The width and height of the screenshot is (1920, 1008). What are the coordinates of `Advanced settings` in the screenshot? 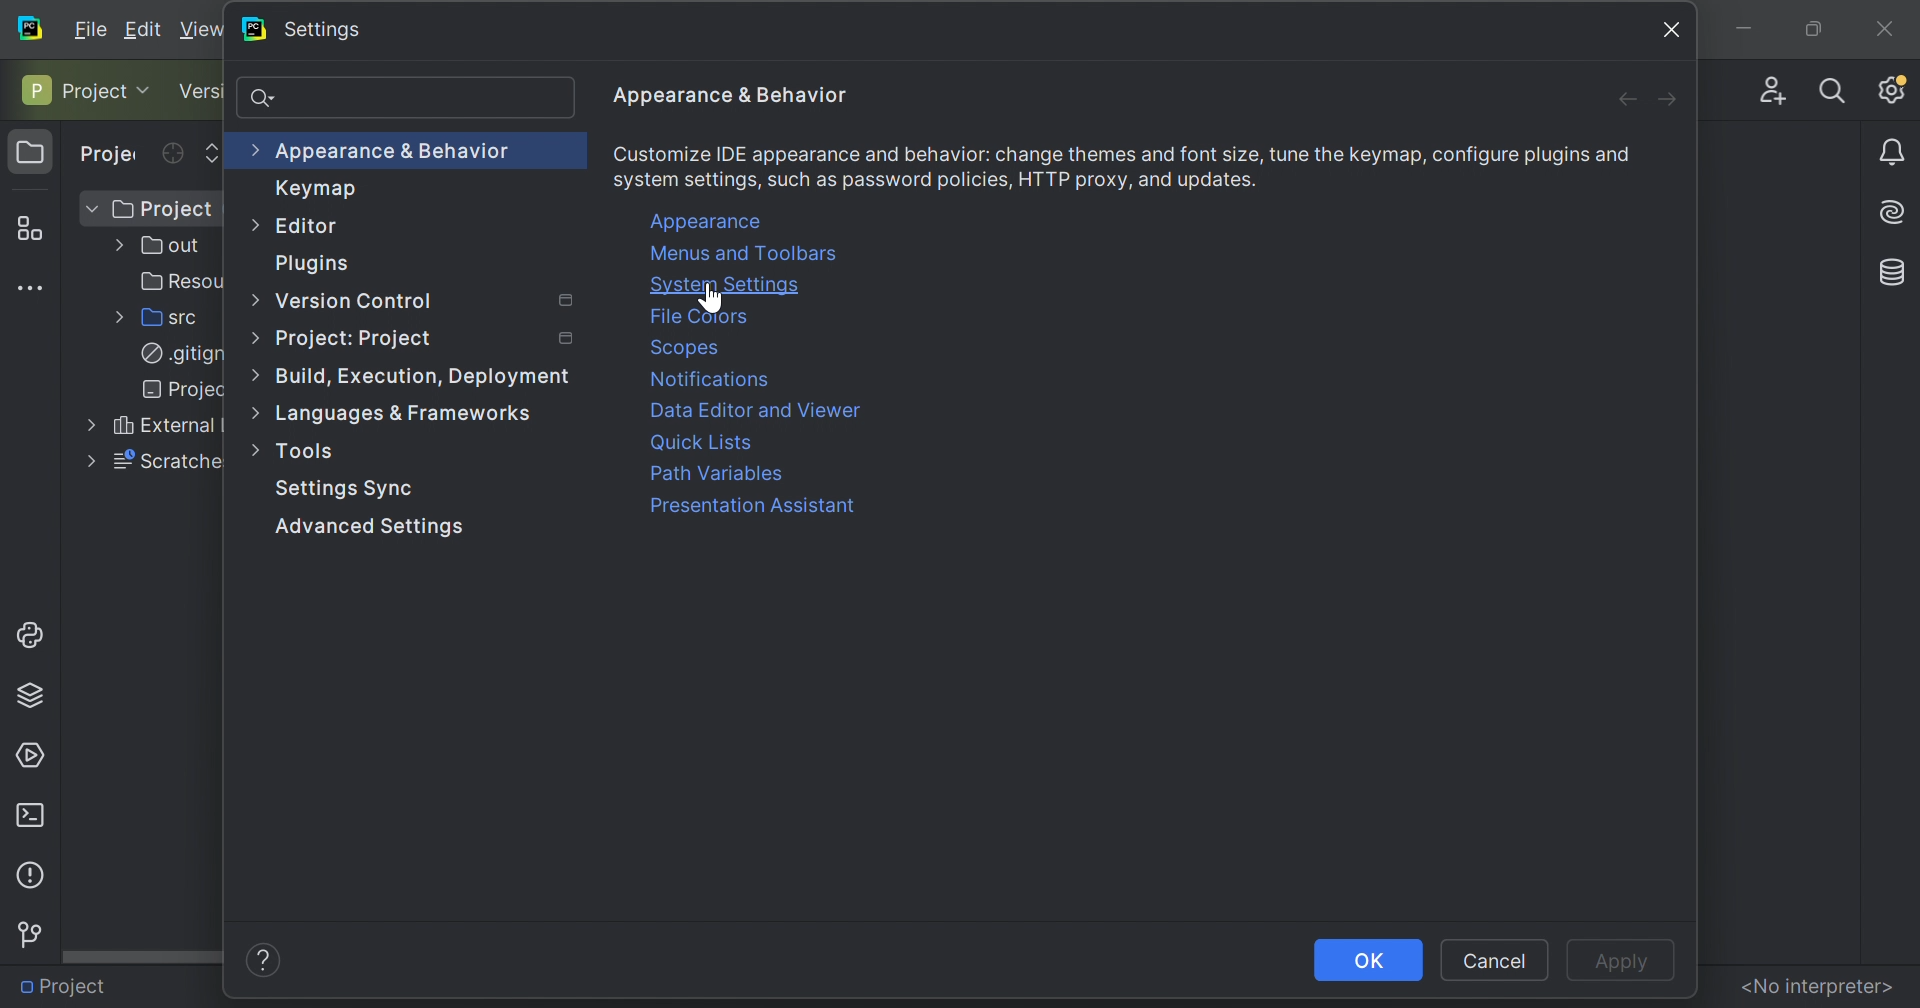 It's located at (376, 526).